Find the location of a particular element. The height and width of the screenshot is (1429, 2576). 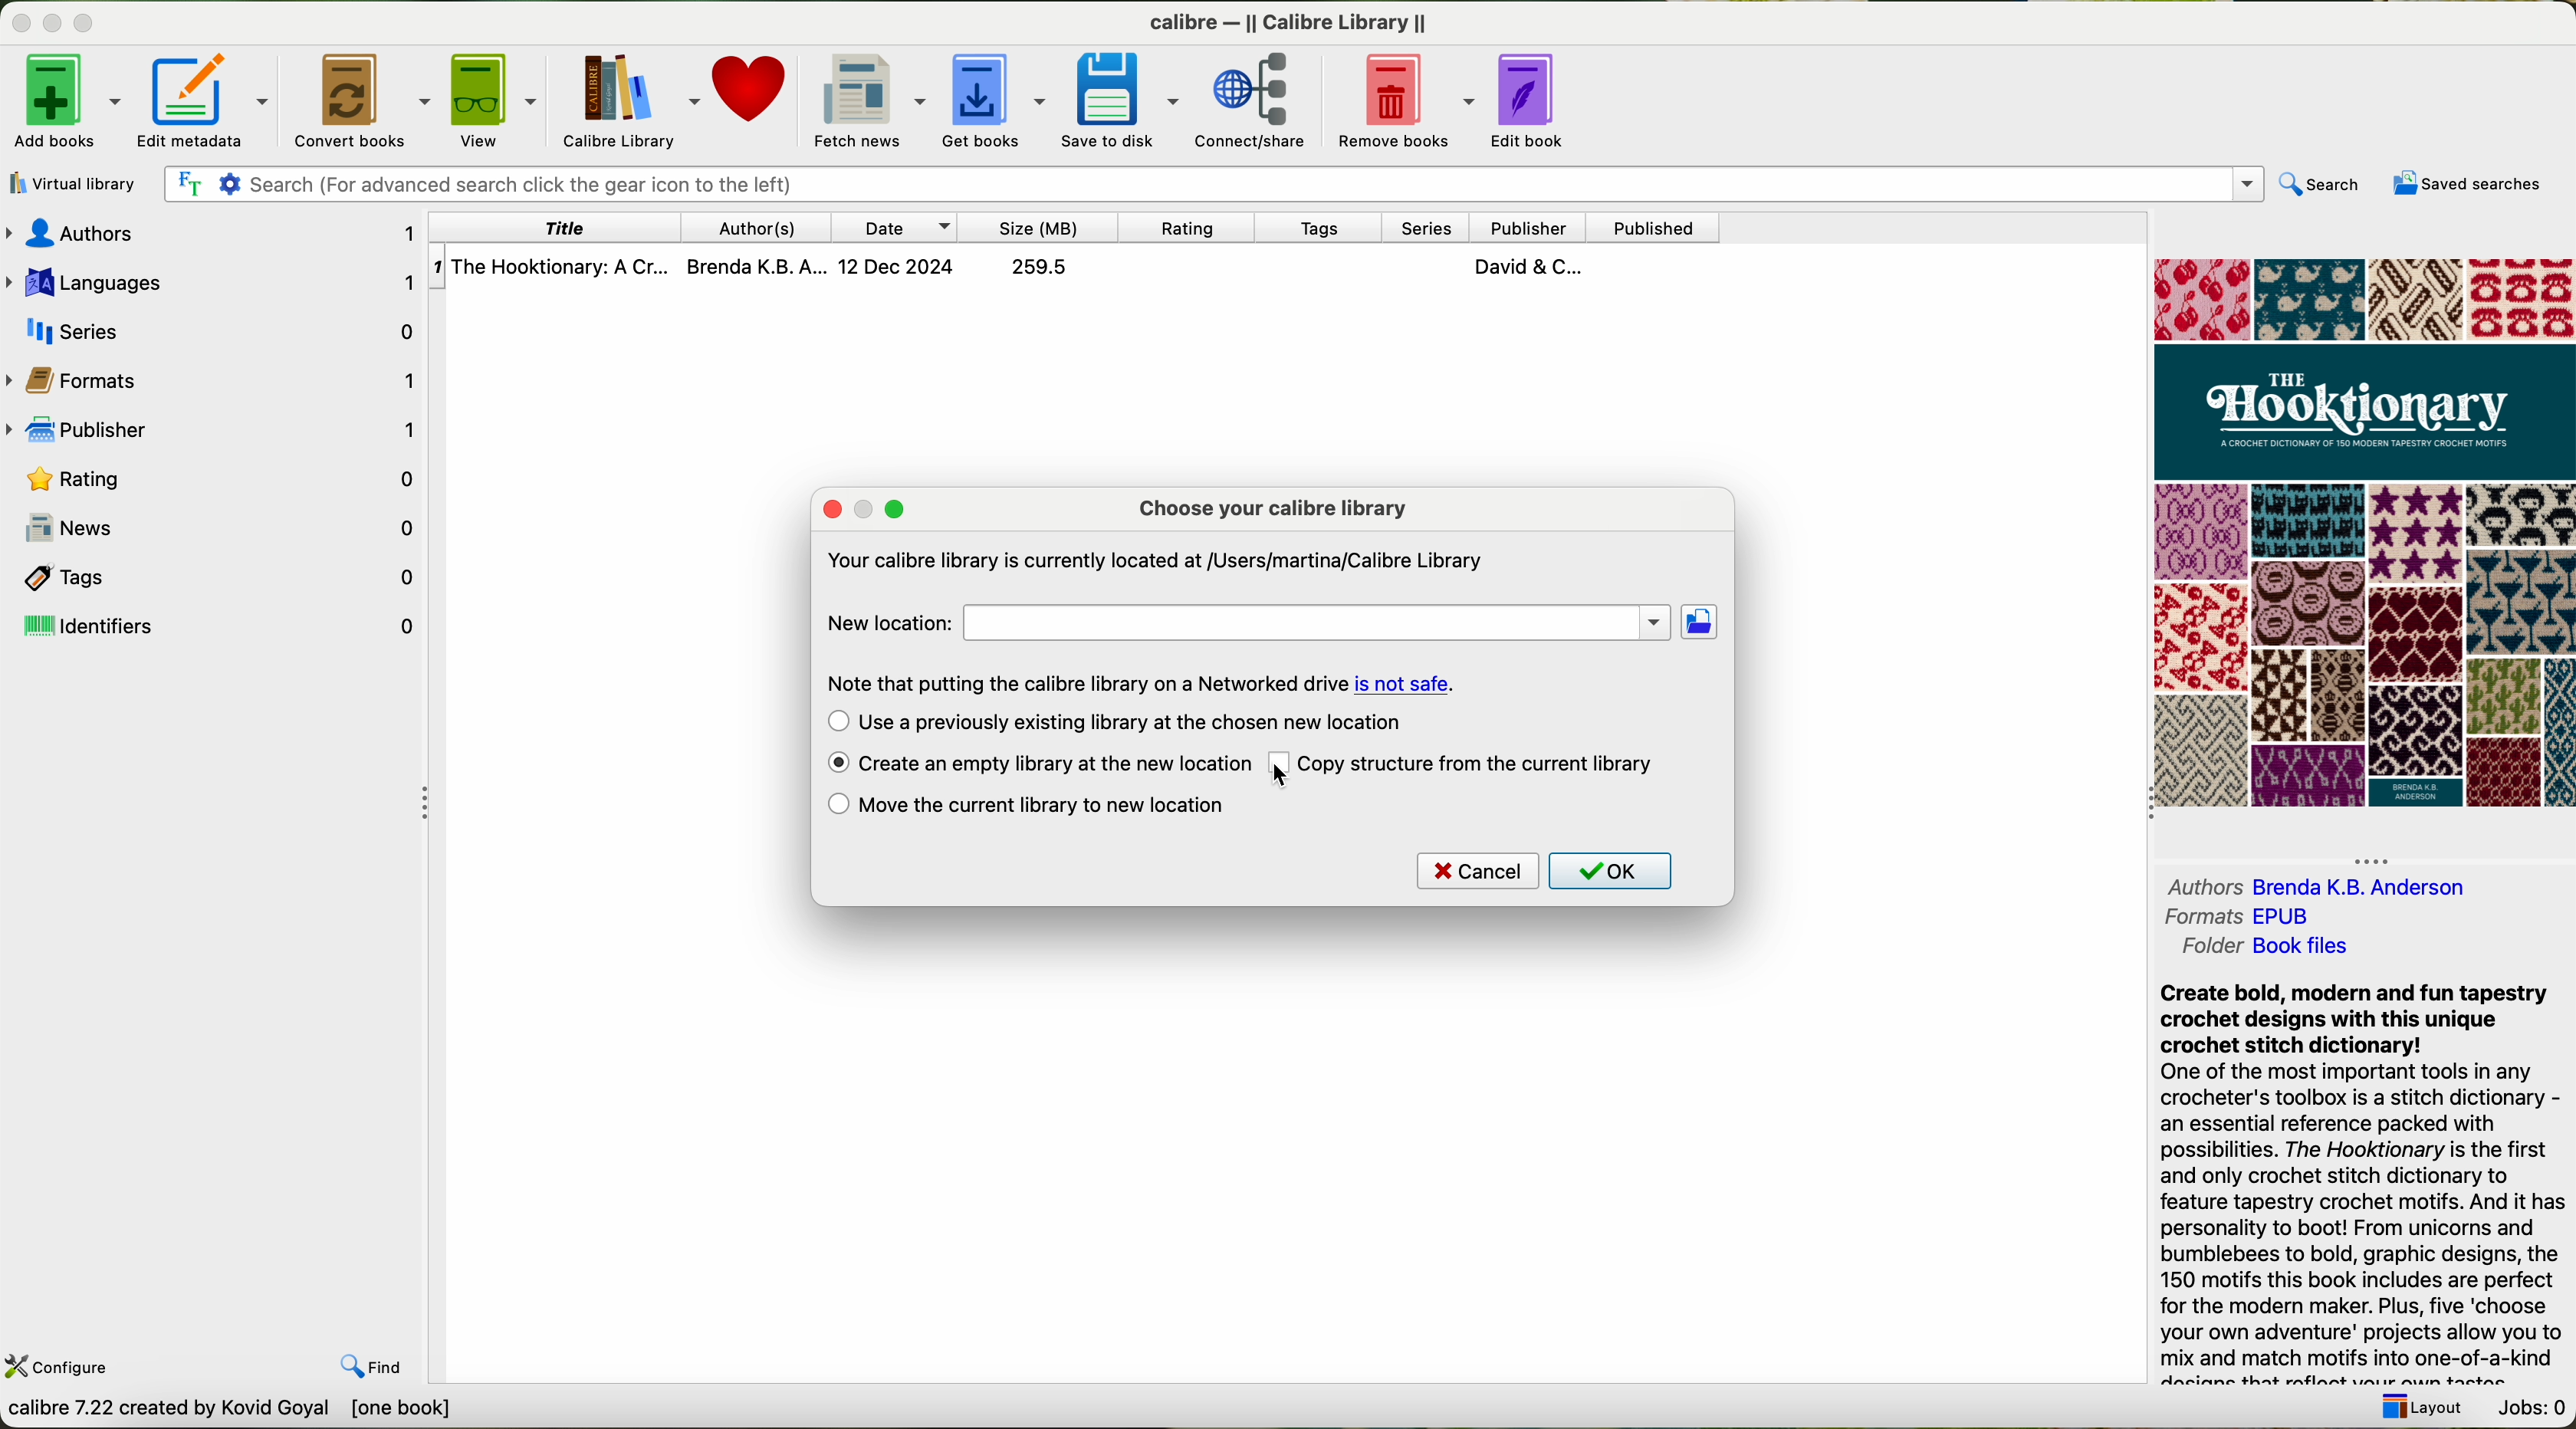

Settings is located at coordinates (232, 183).